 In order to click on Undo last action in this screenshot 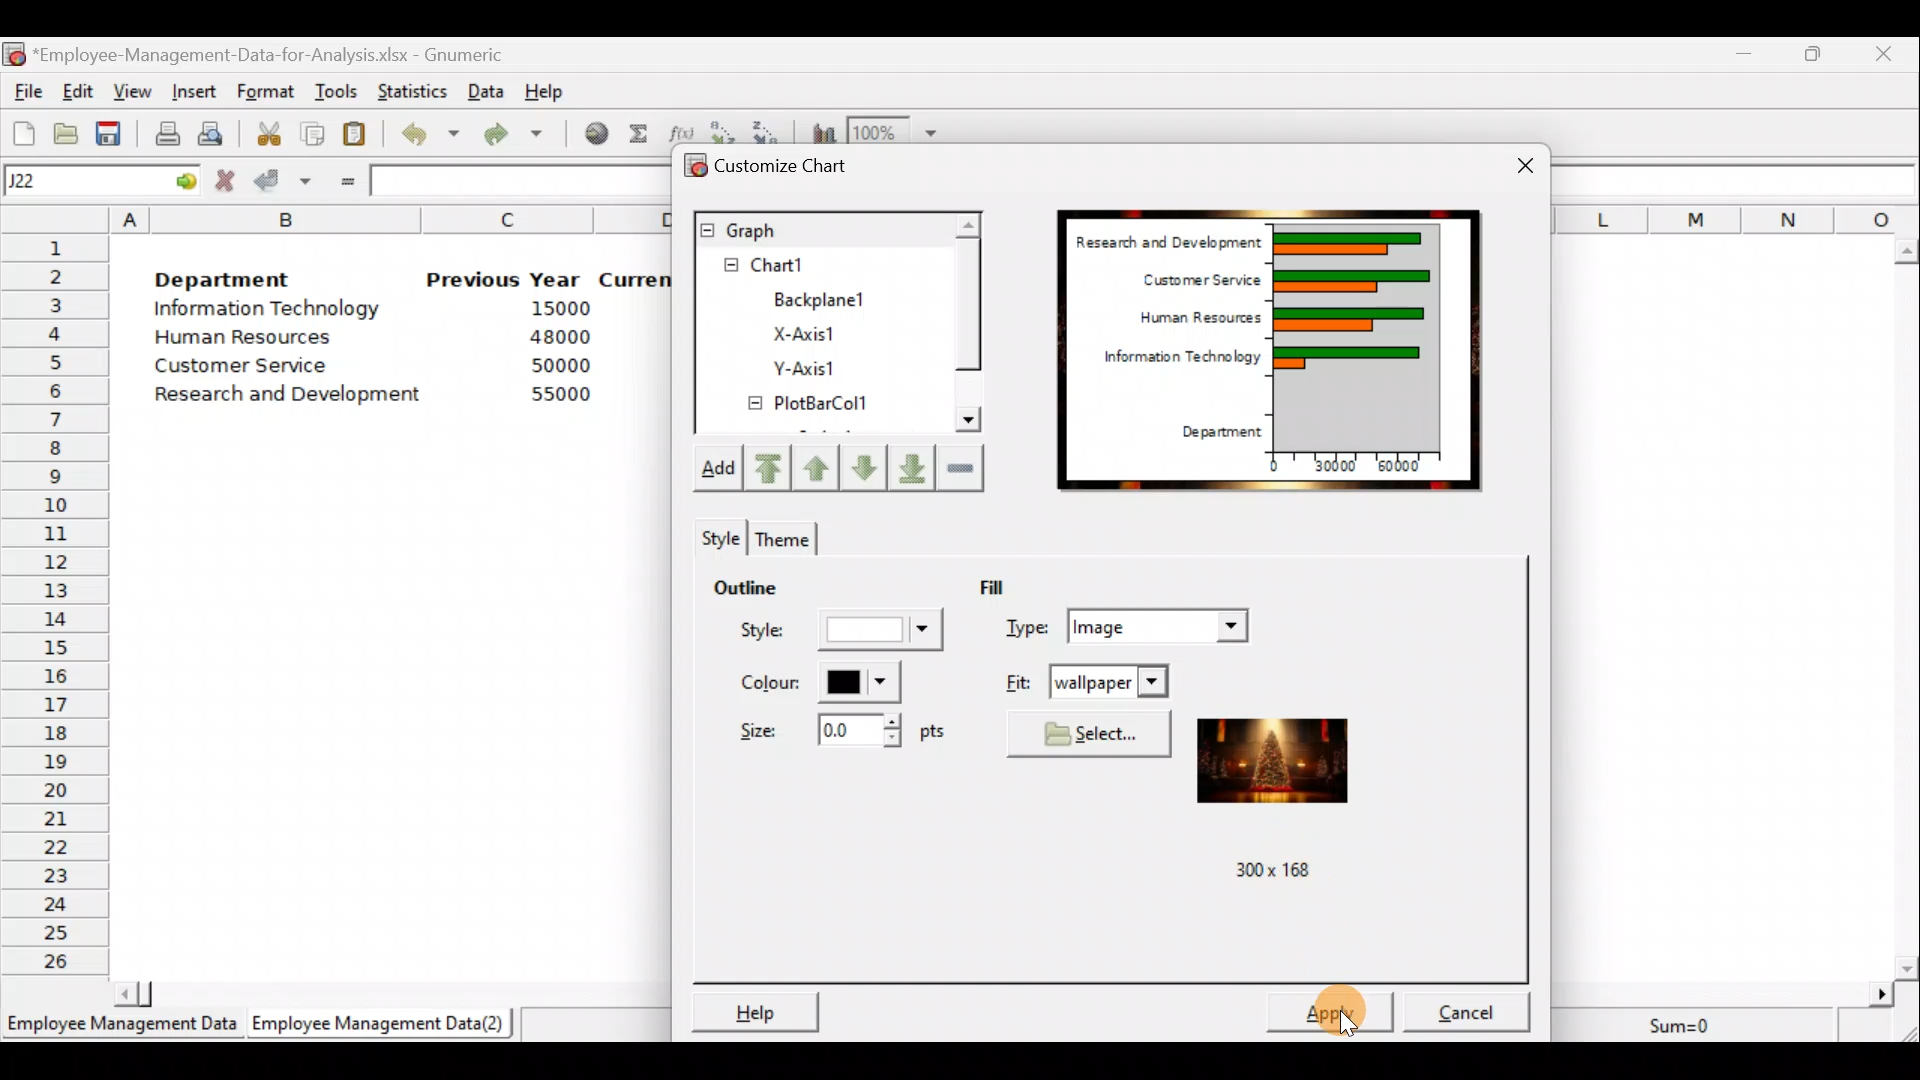, I will do `click(432, 138)`.